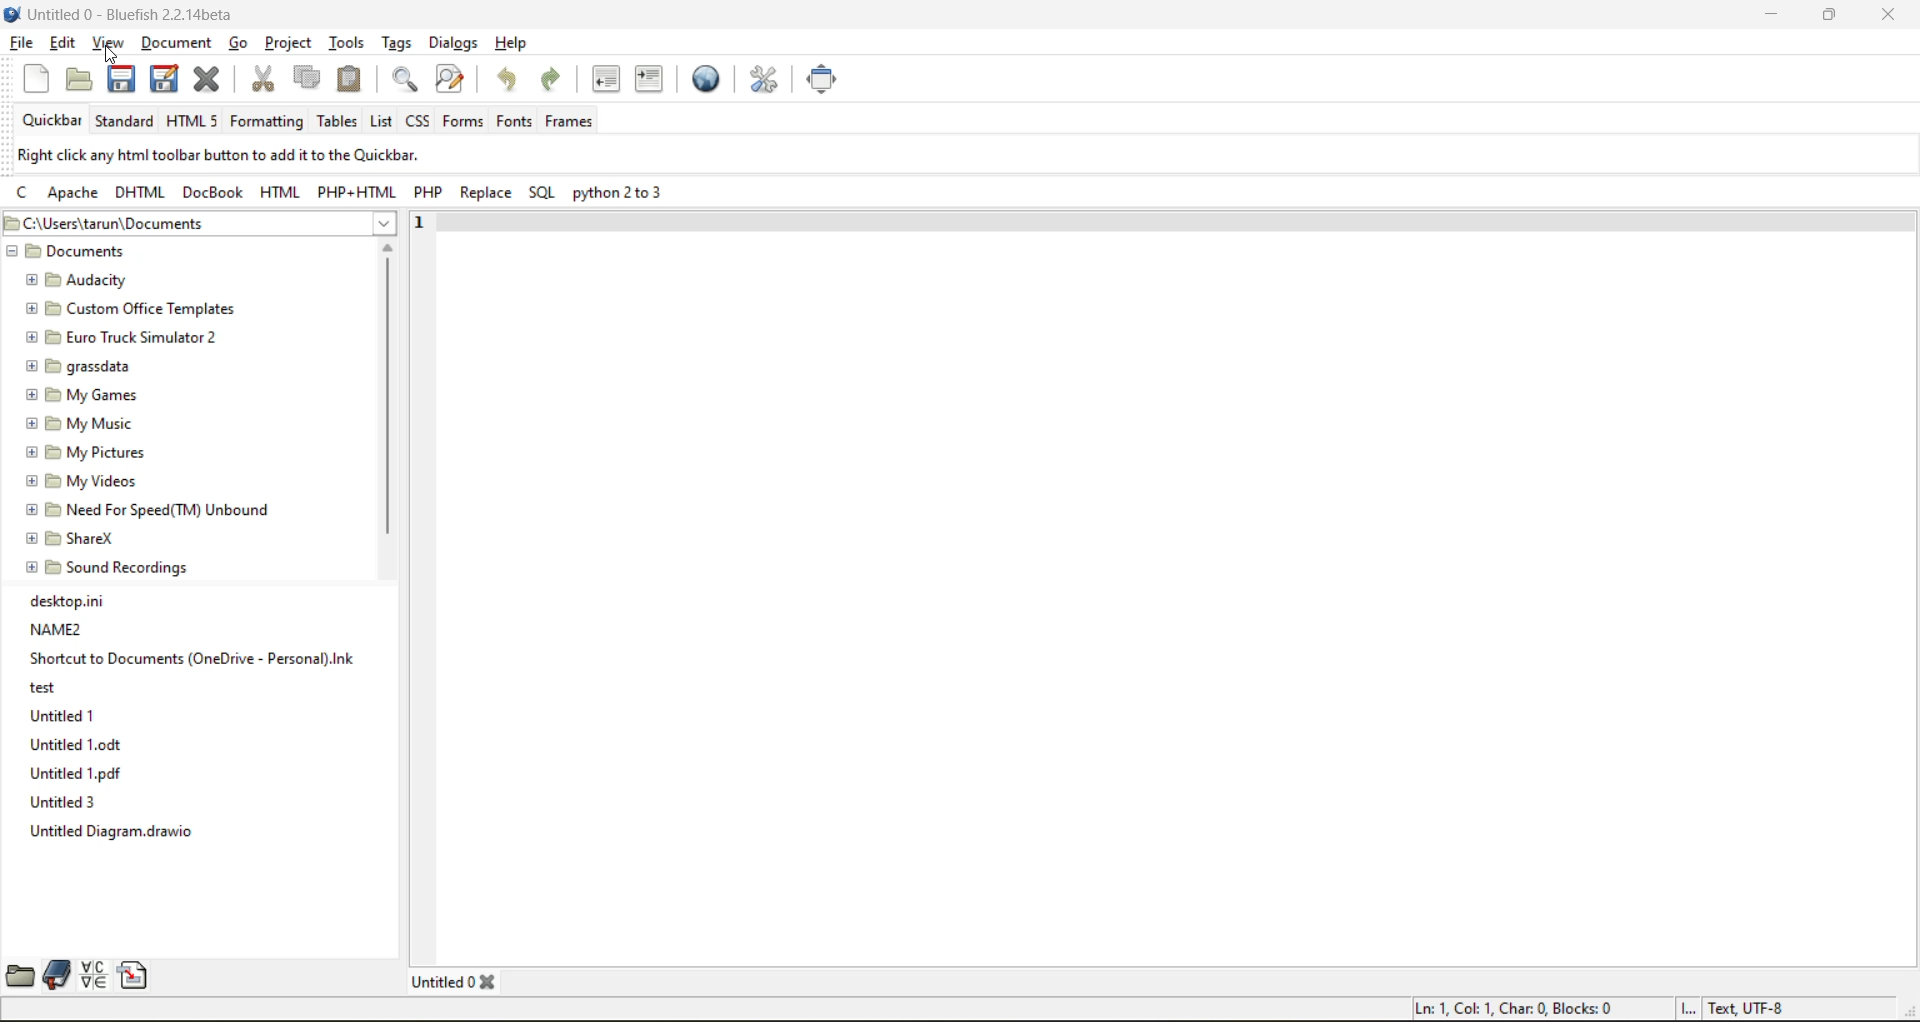 This screenshot has height=1022, width=1920. Describe the element at coordinates (126, 122) in the screenshot. I see `standard` at that location.